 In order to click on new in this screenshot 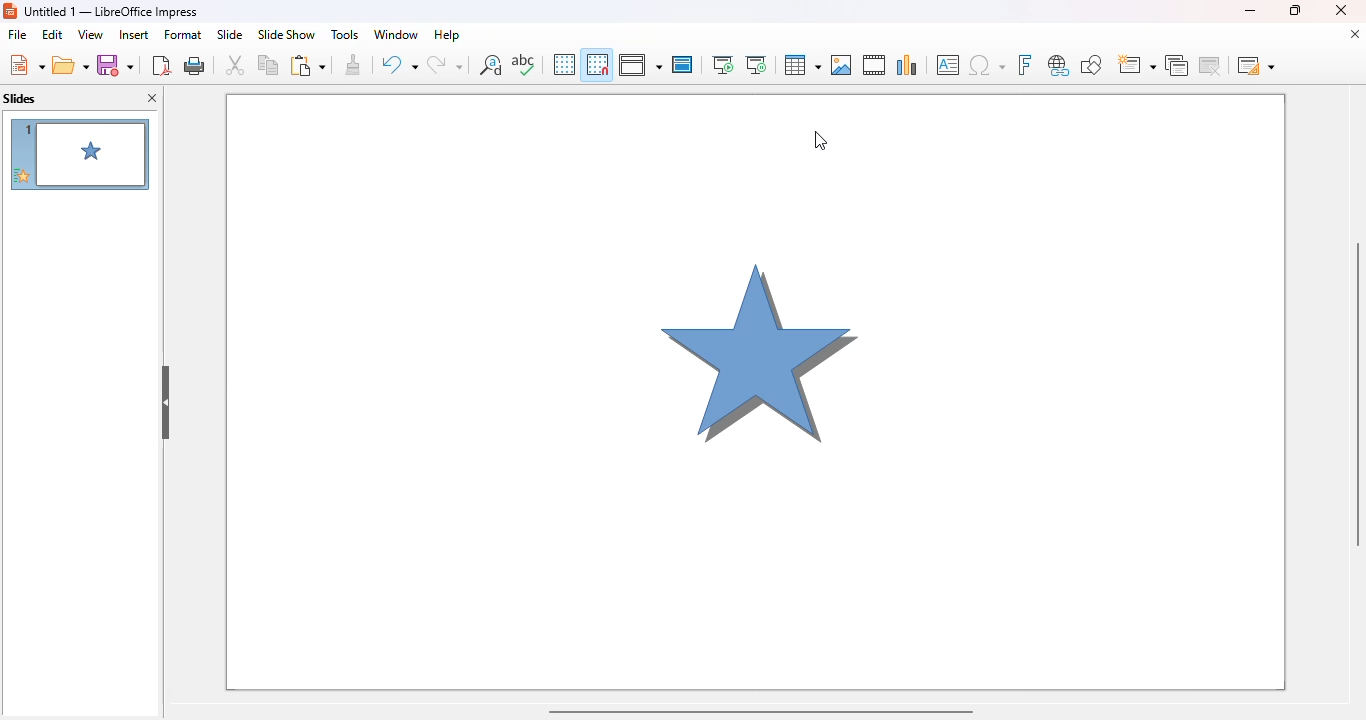, I will do `click(25, 64)`.